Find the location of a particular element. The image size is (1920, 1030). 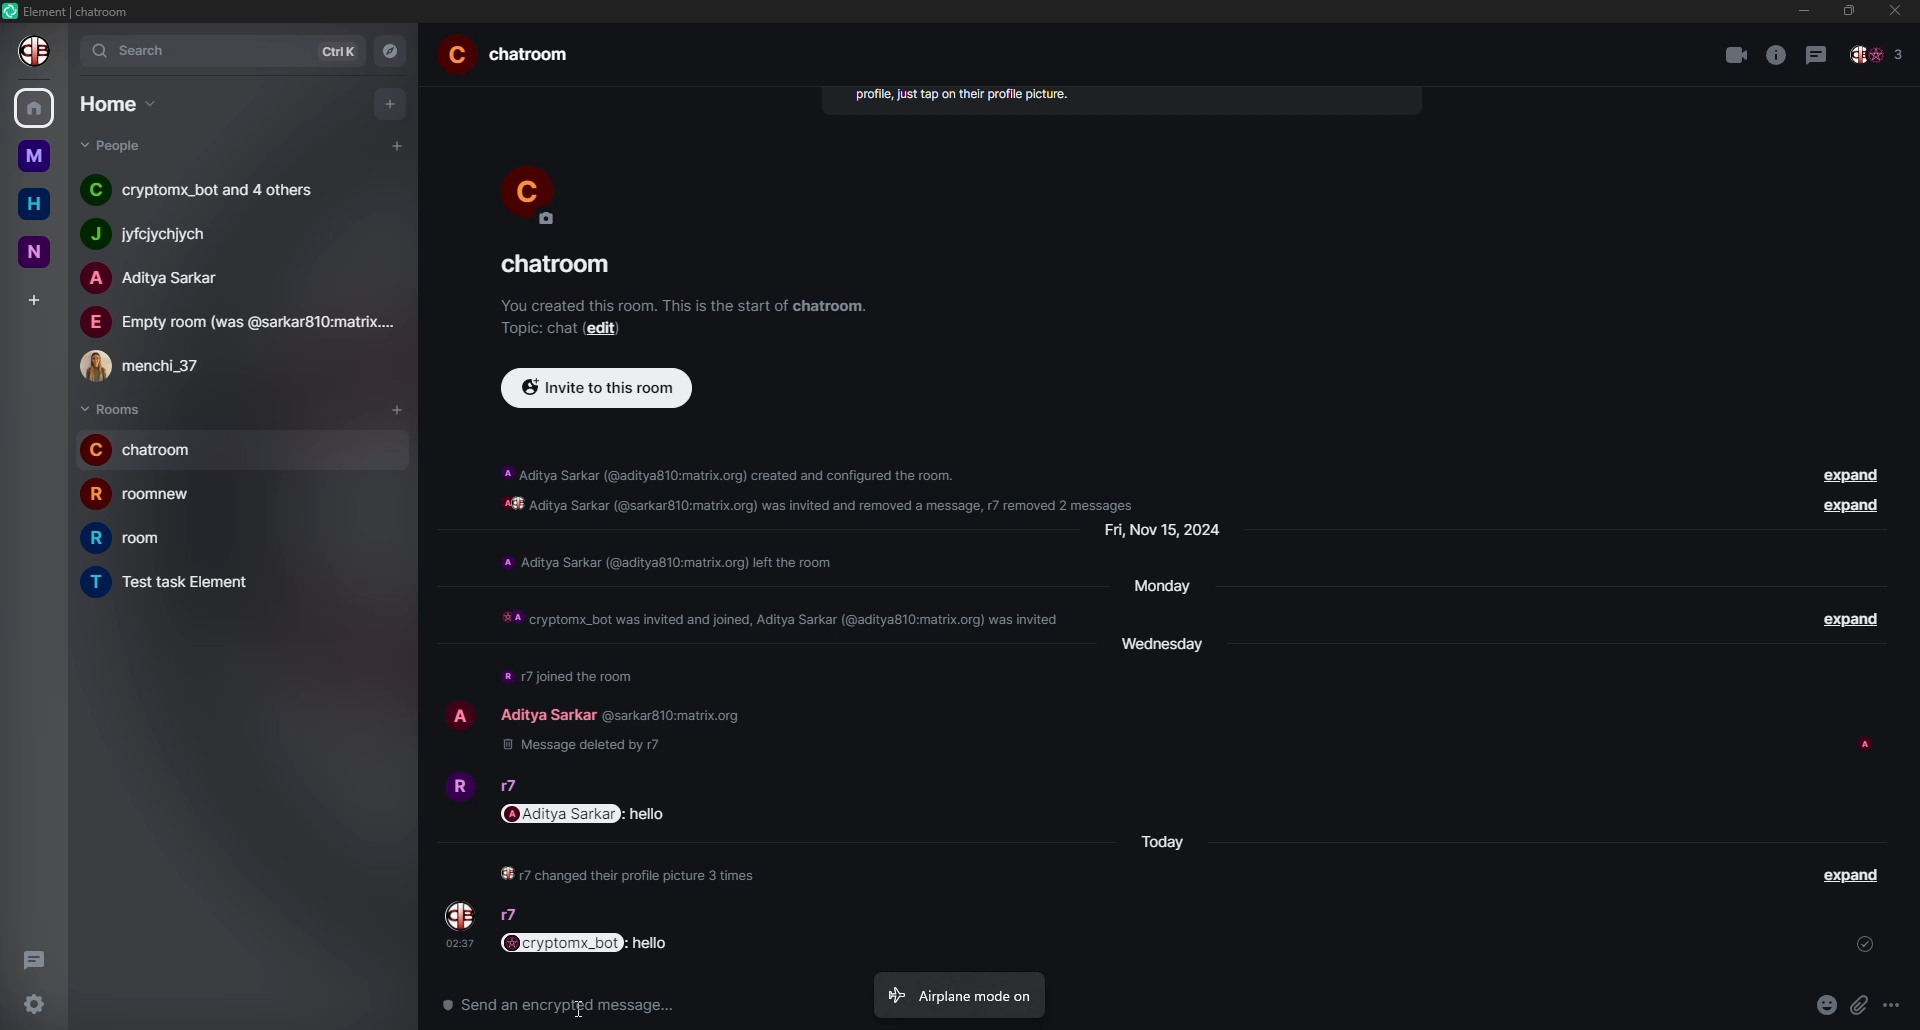

profile is located at coordinates (459, 913).